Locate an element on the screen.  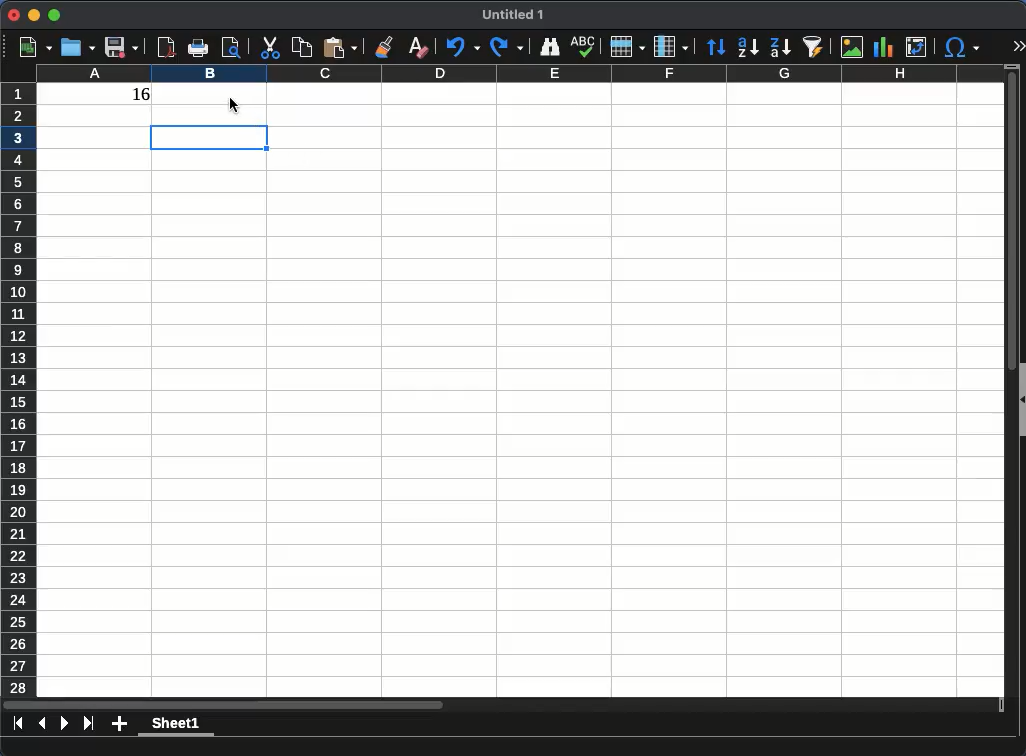
undo is located at coordinates (462, 48).